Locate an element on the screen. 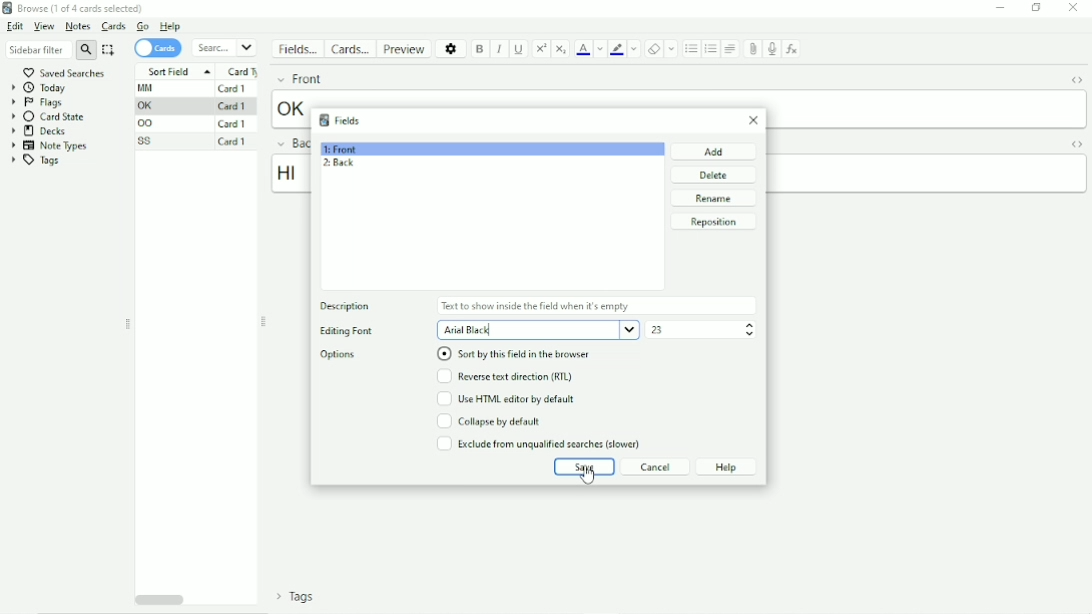 The image size is (1092, 614). Collapse by default is located at coordinates (489, 422).